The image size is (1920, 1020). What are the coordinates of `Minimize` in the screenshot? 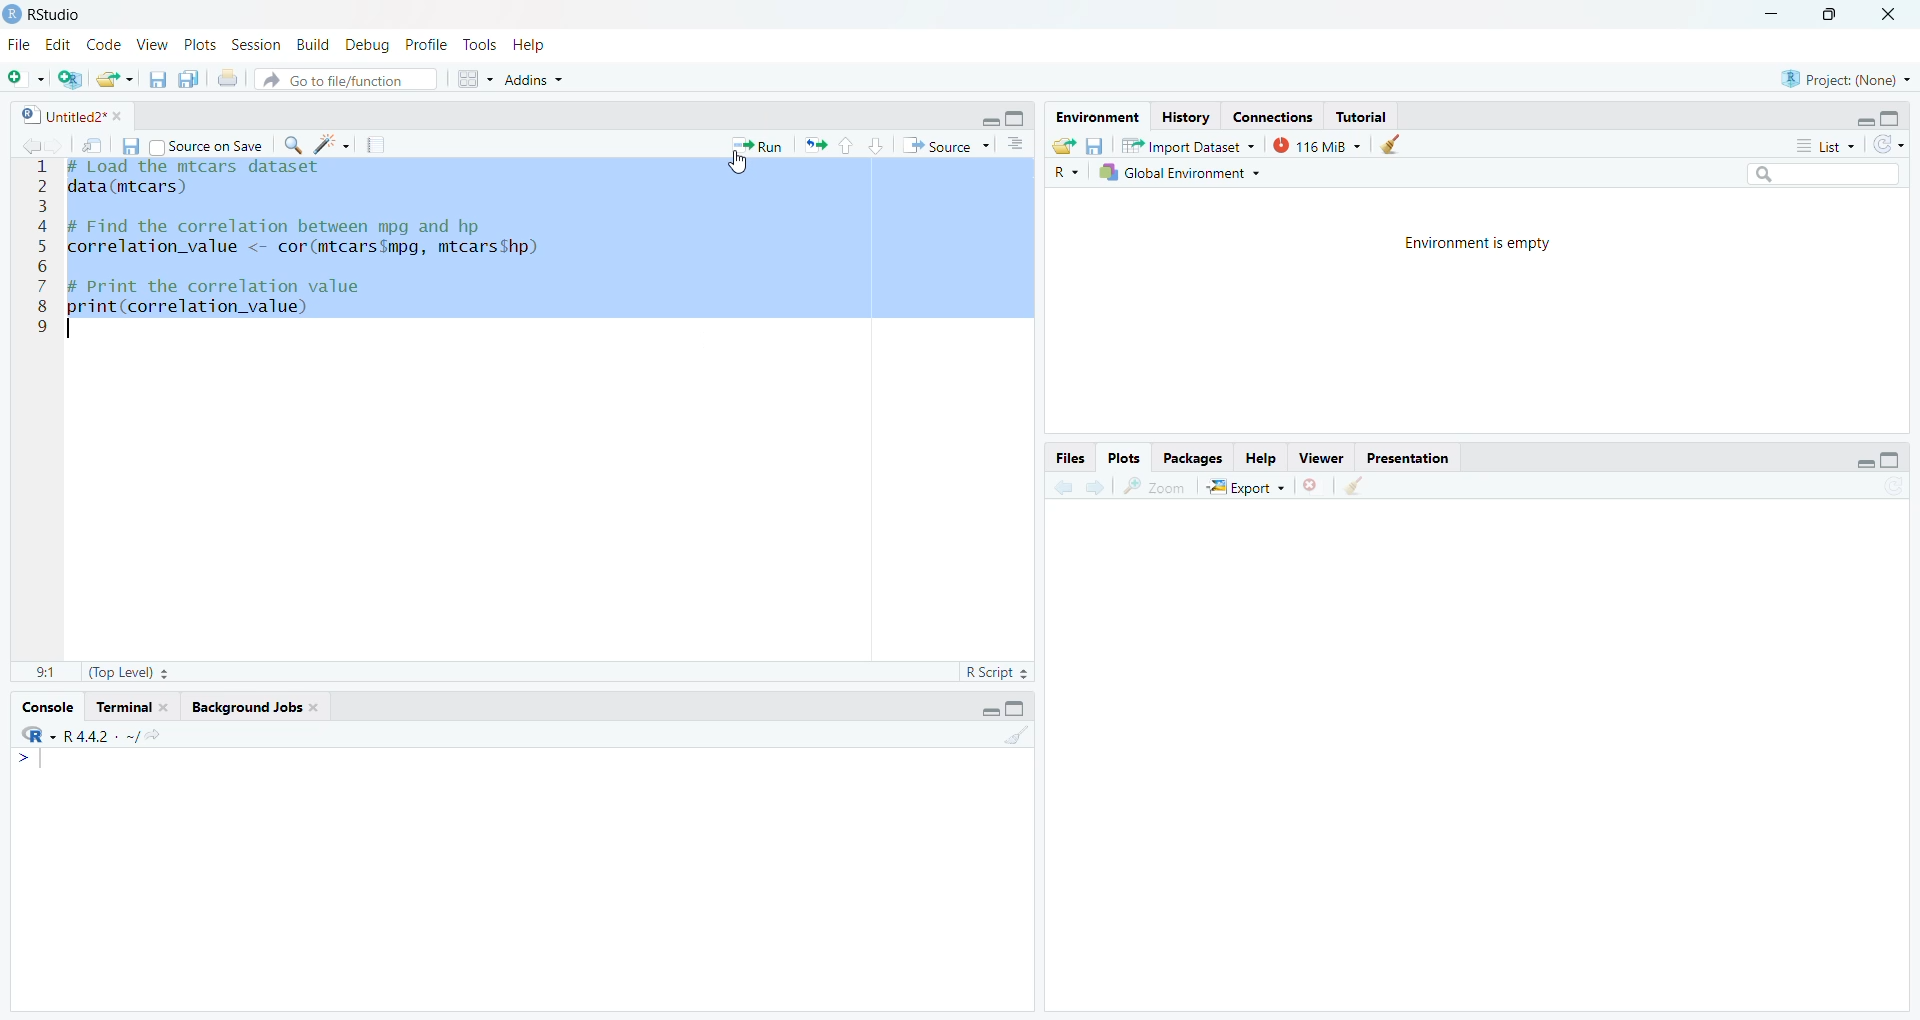 It's located at (1864, 121).